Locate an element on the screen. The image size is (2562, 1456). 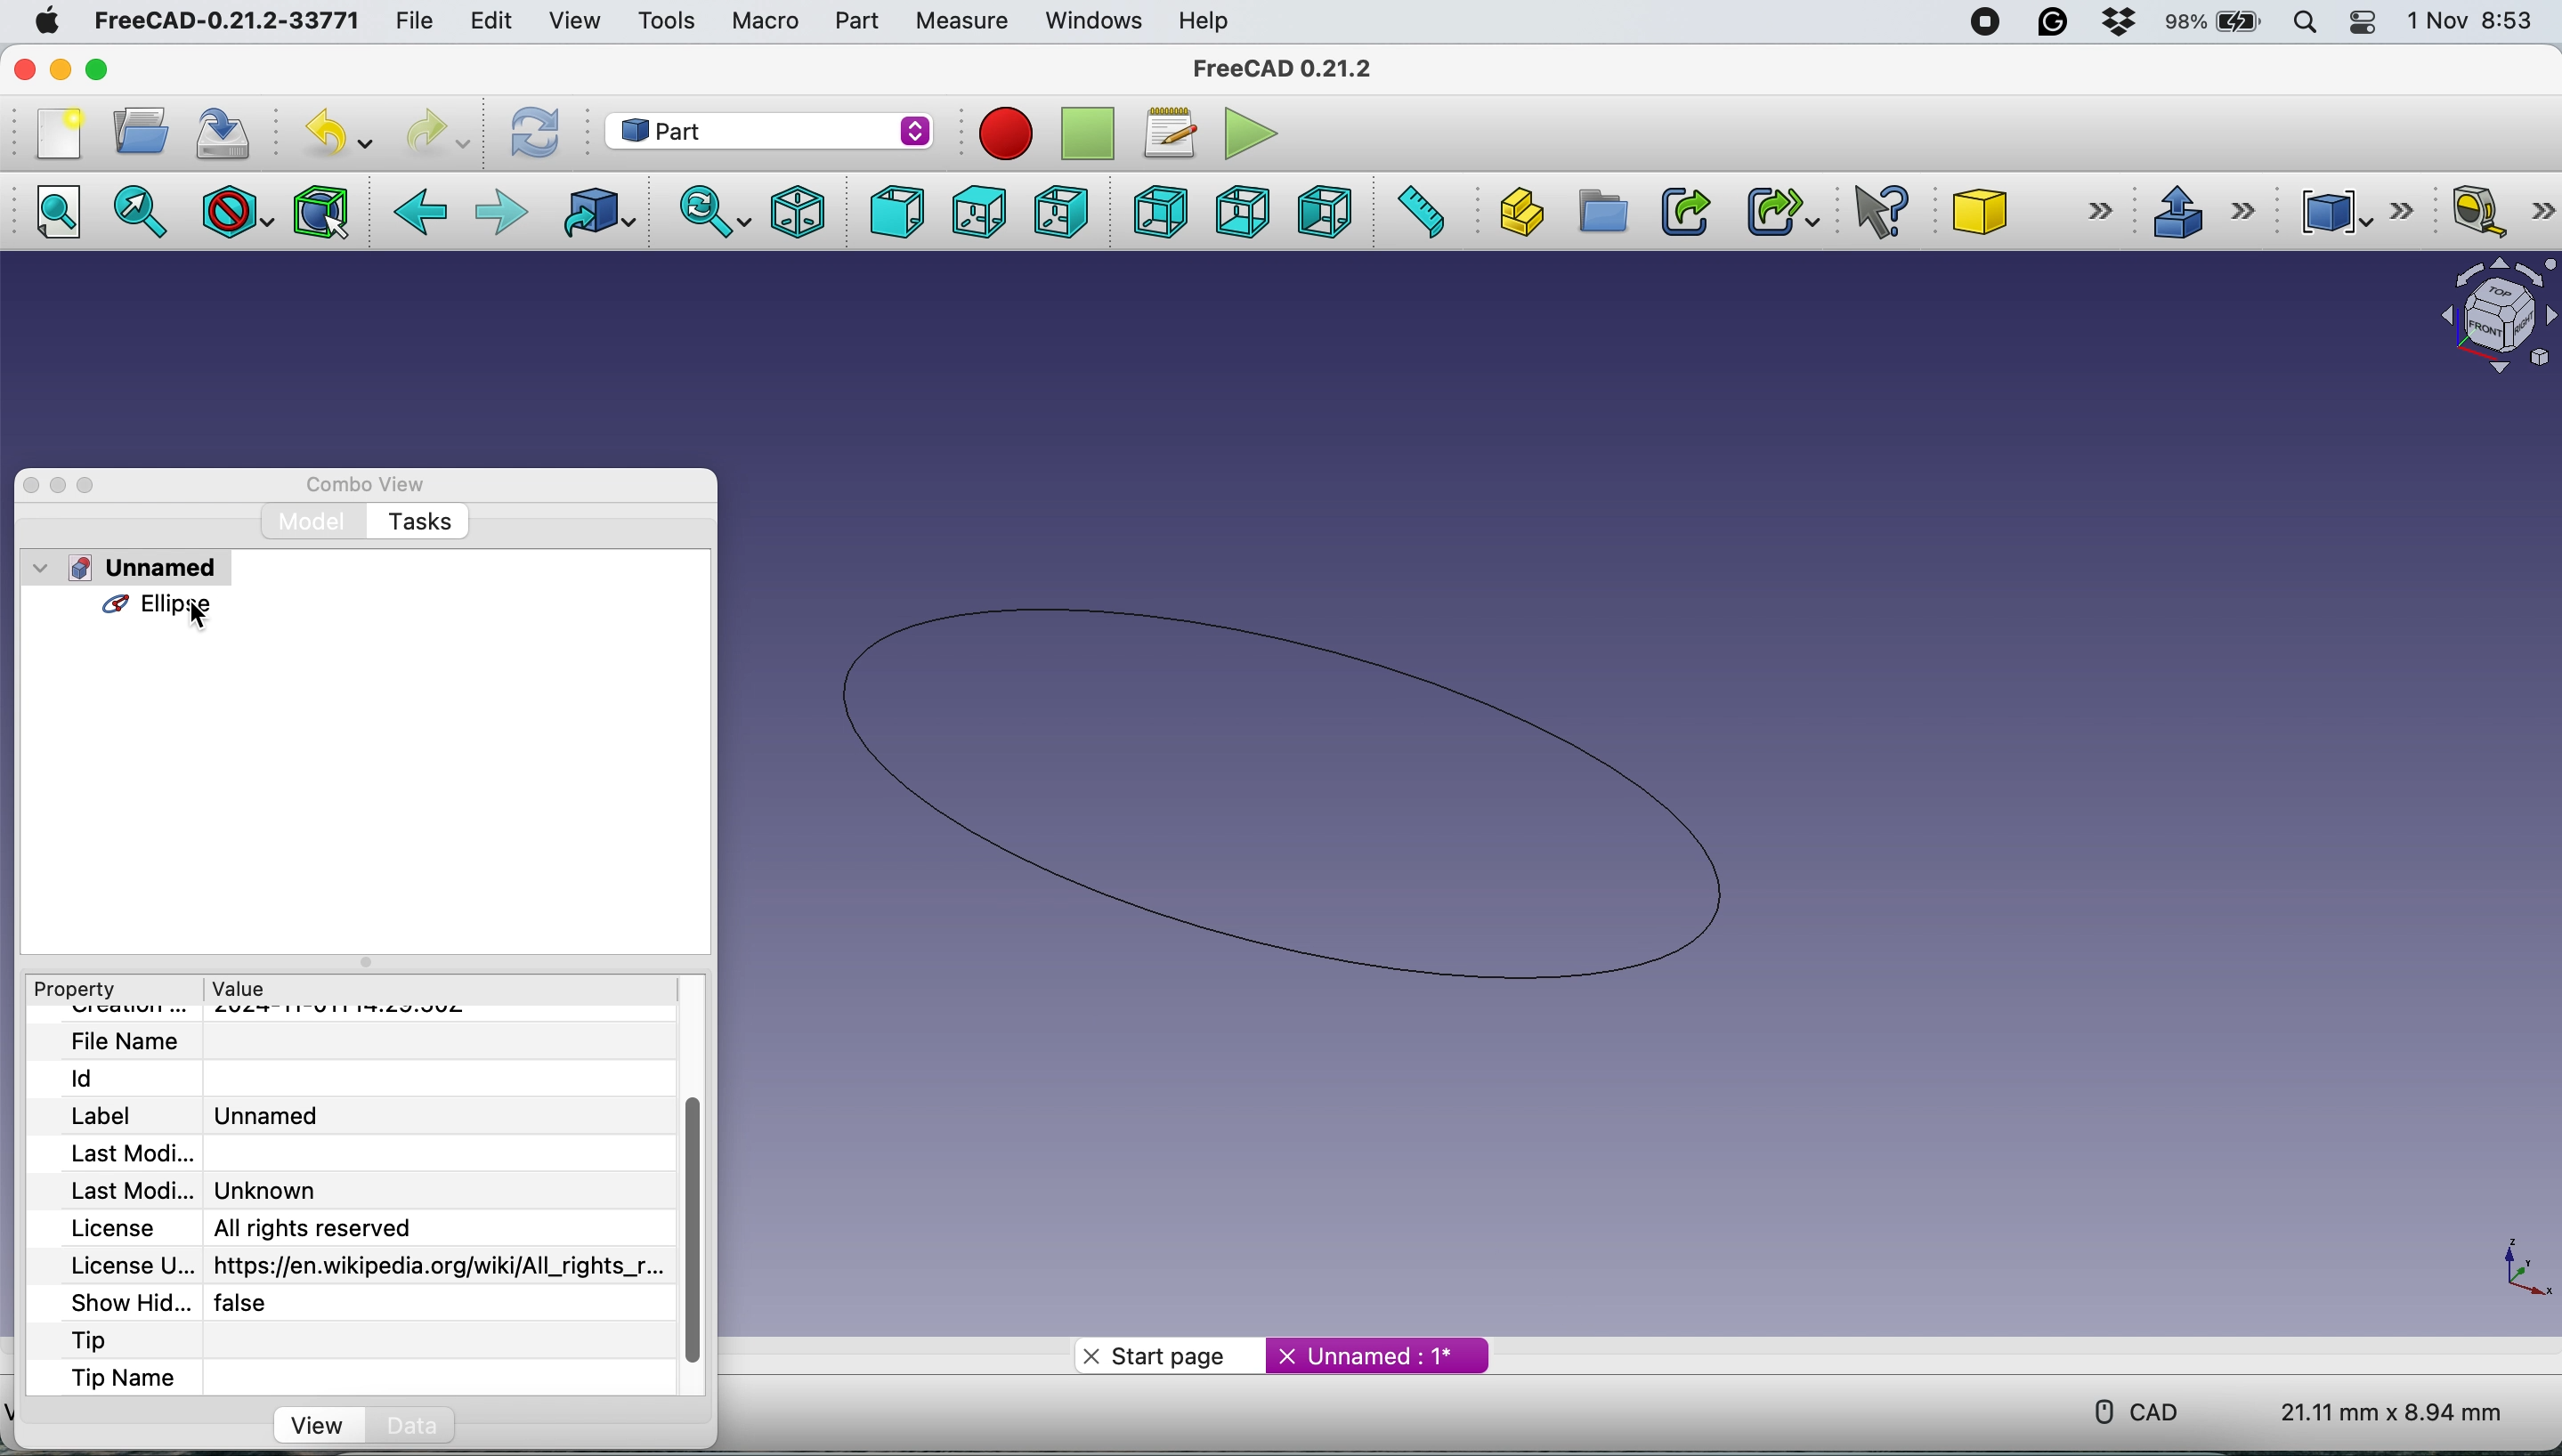
open is located at coordinates (141, 130).